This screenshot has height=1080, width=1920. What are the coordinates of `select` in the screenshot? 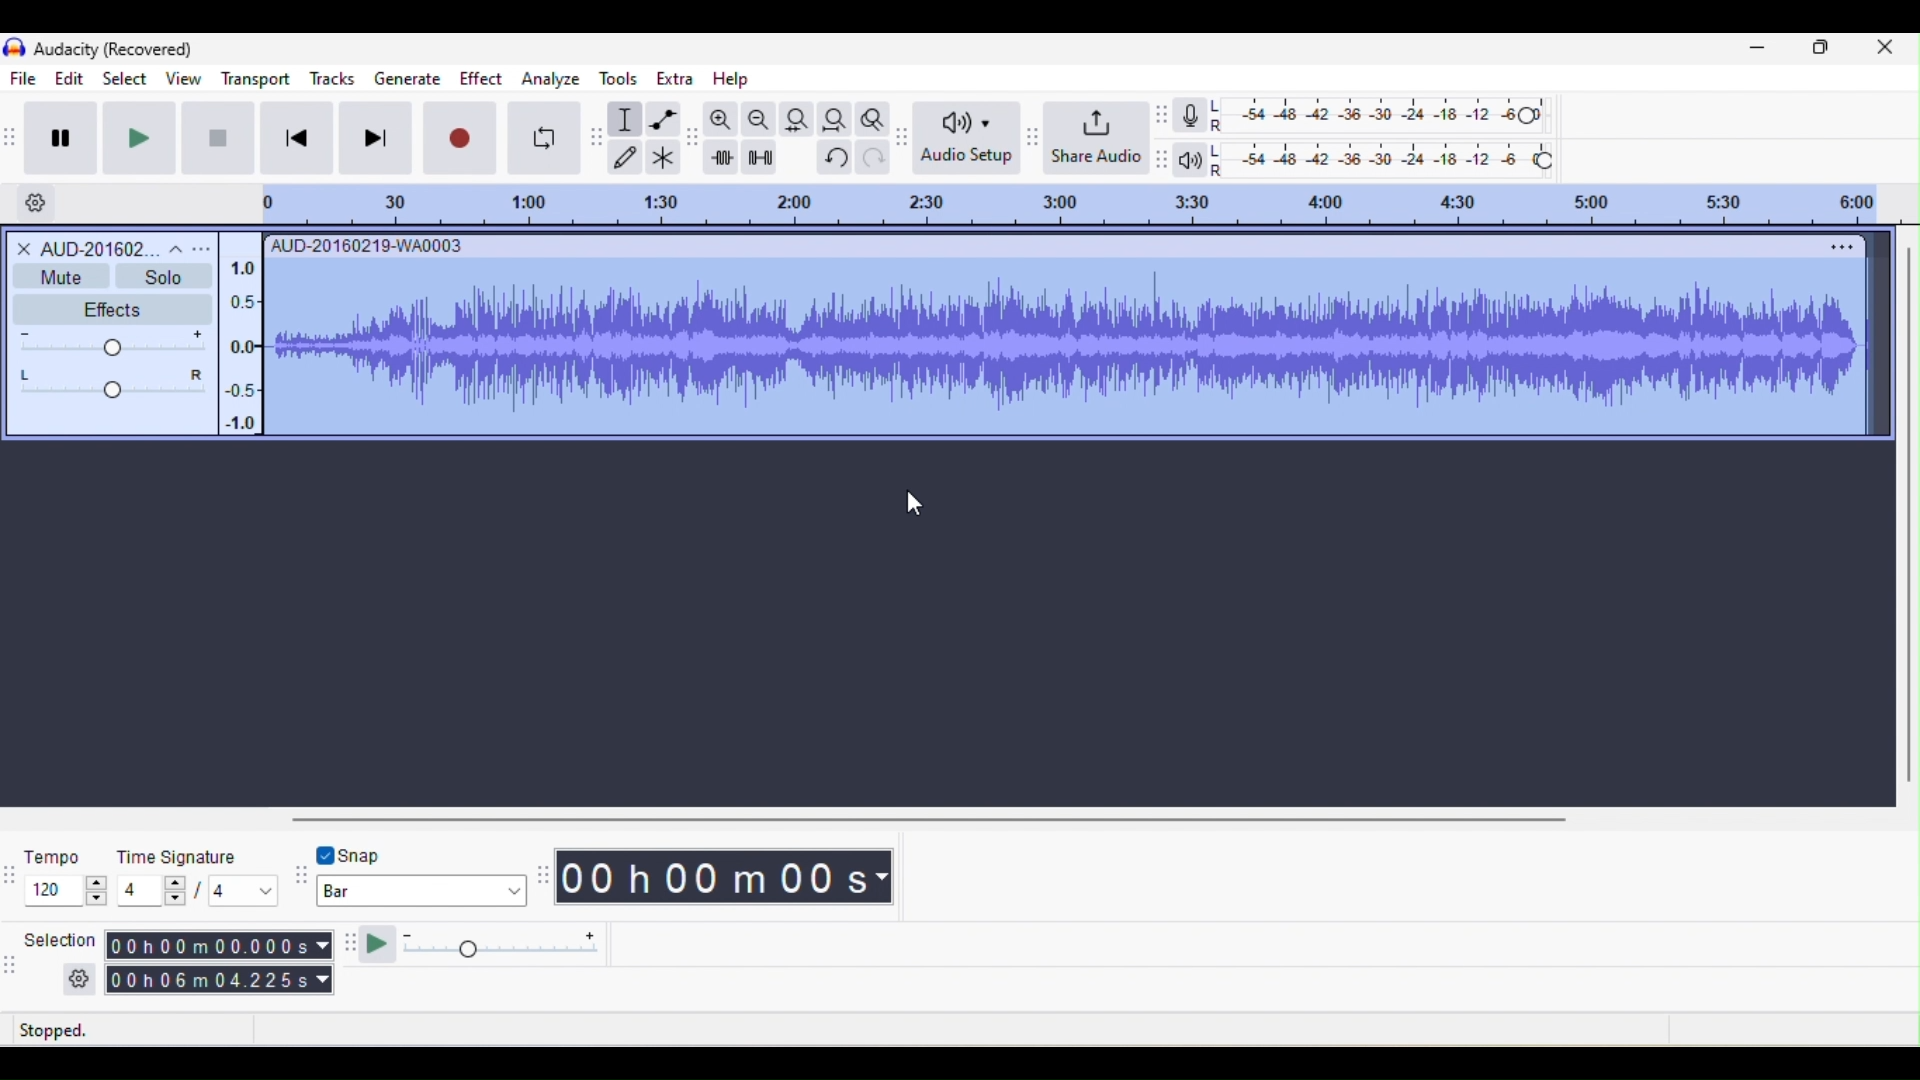 It's located at (122, 77).